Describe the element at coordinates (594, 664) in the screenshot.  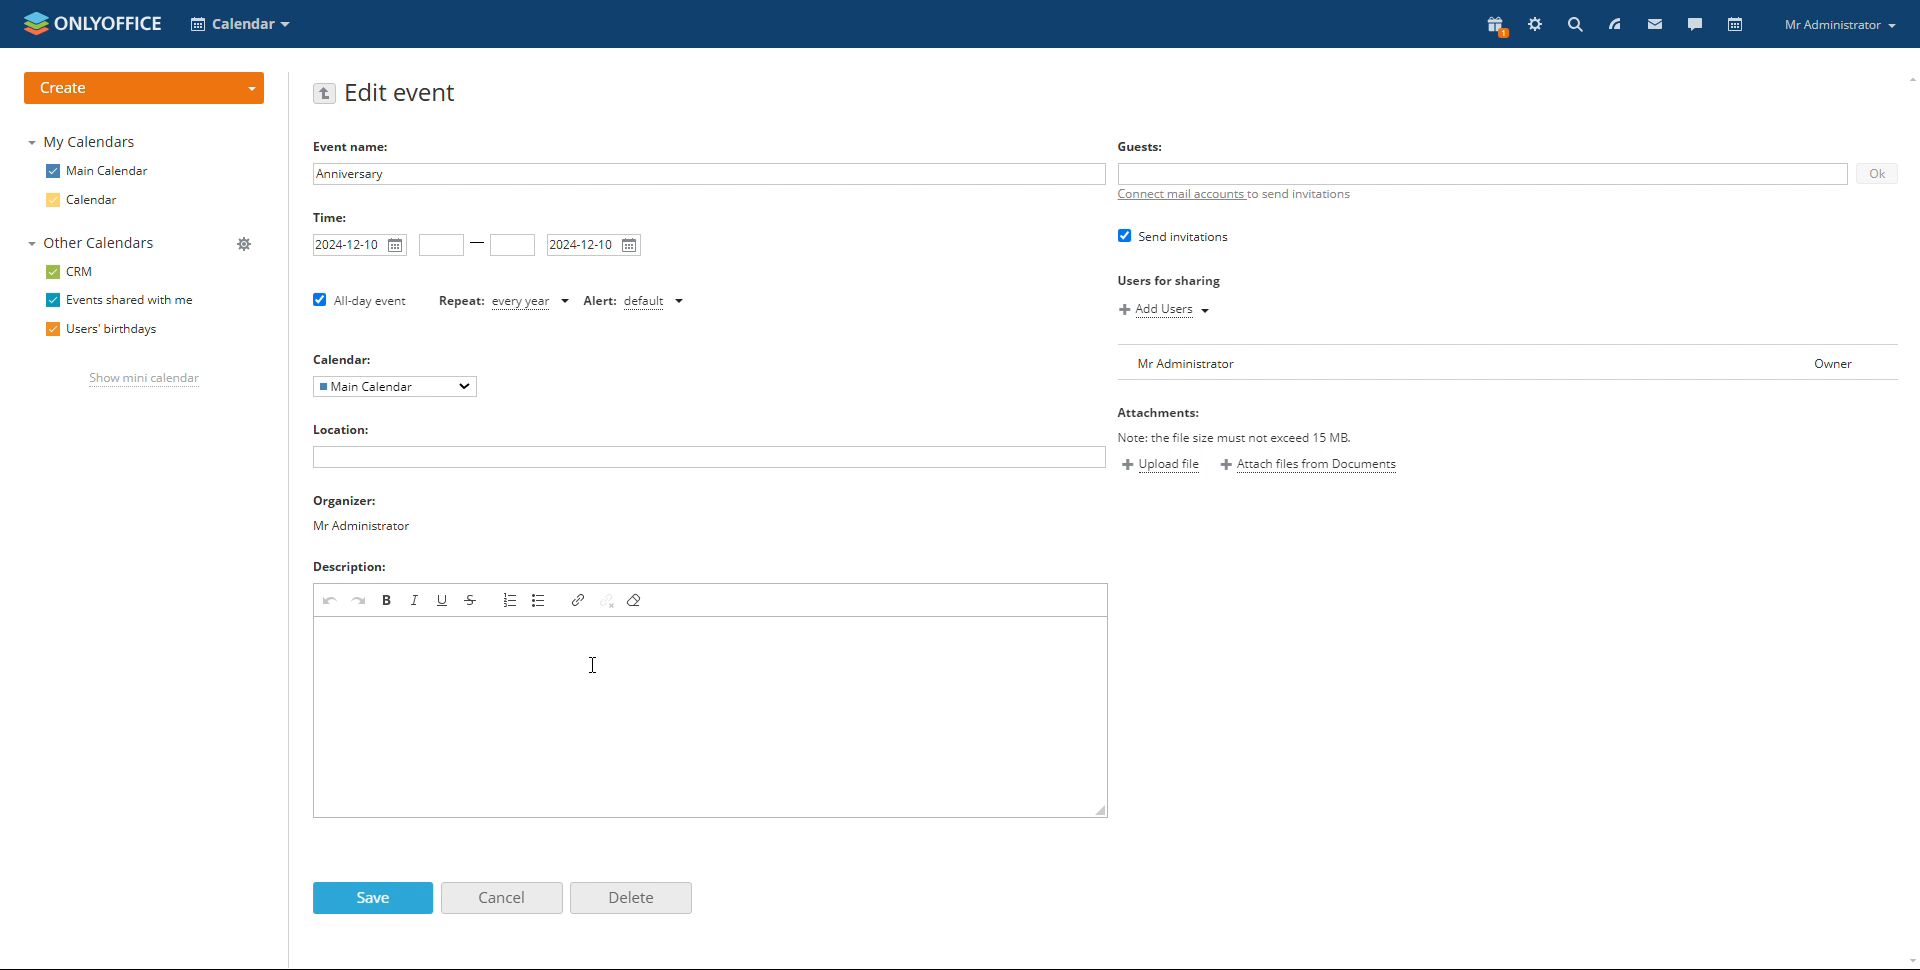
I see `cursor` at that location.